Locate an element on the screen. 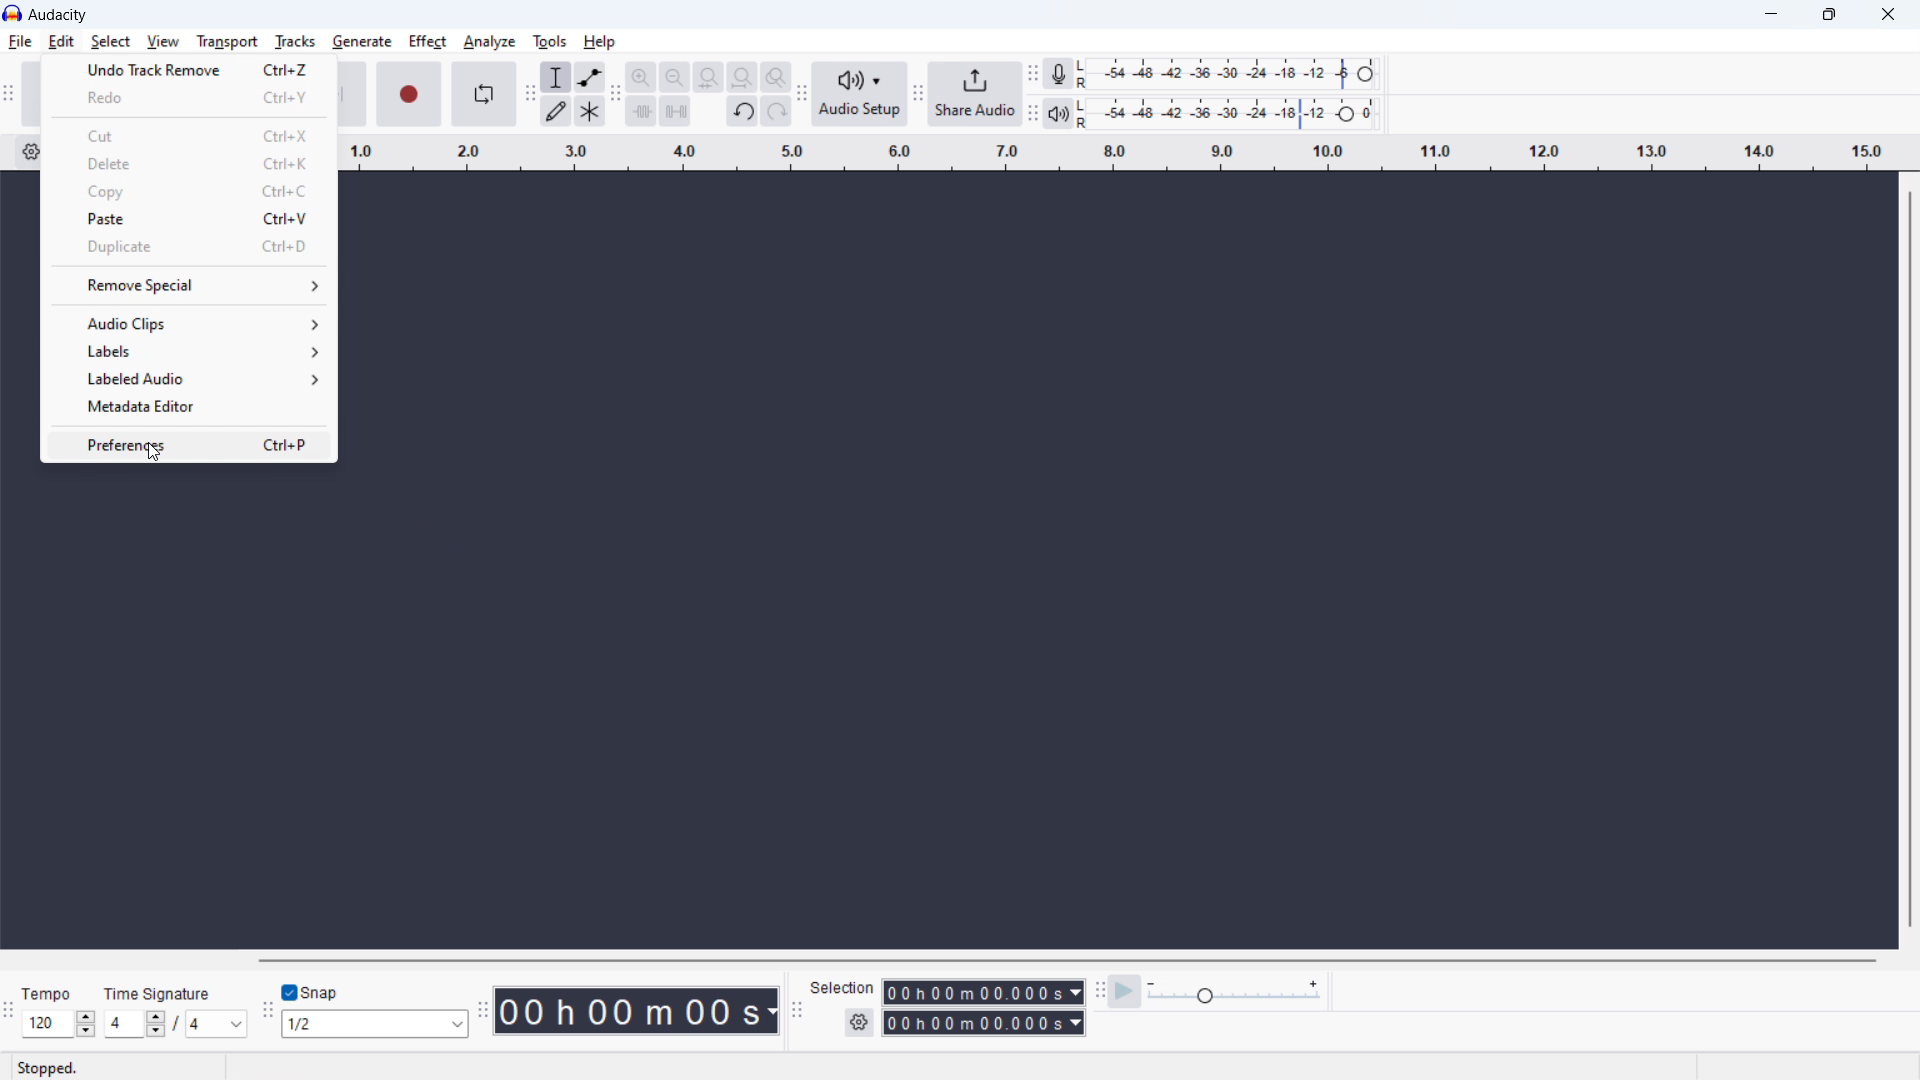  selection toolbar is located at coordinates (797, 1010).